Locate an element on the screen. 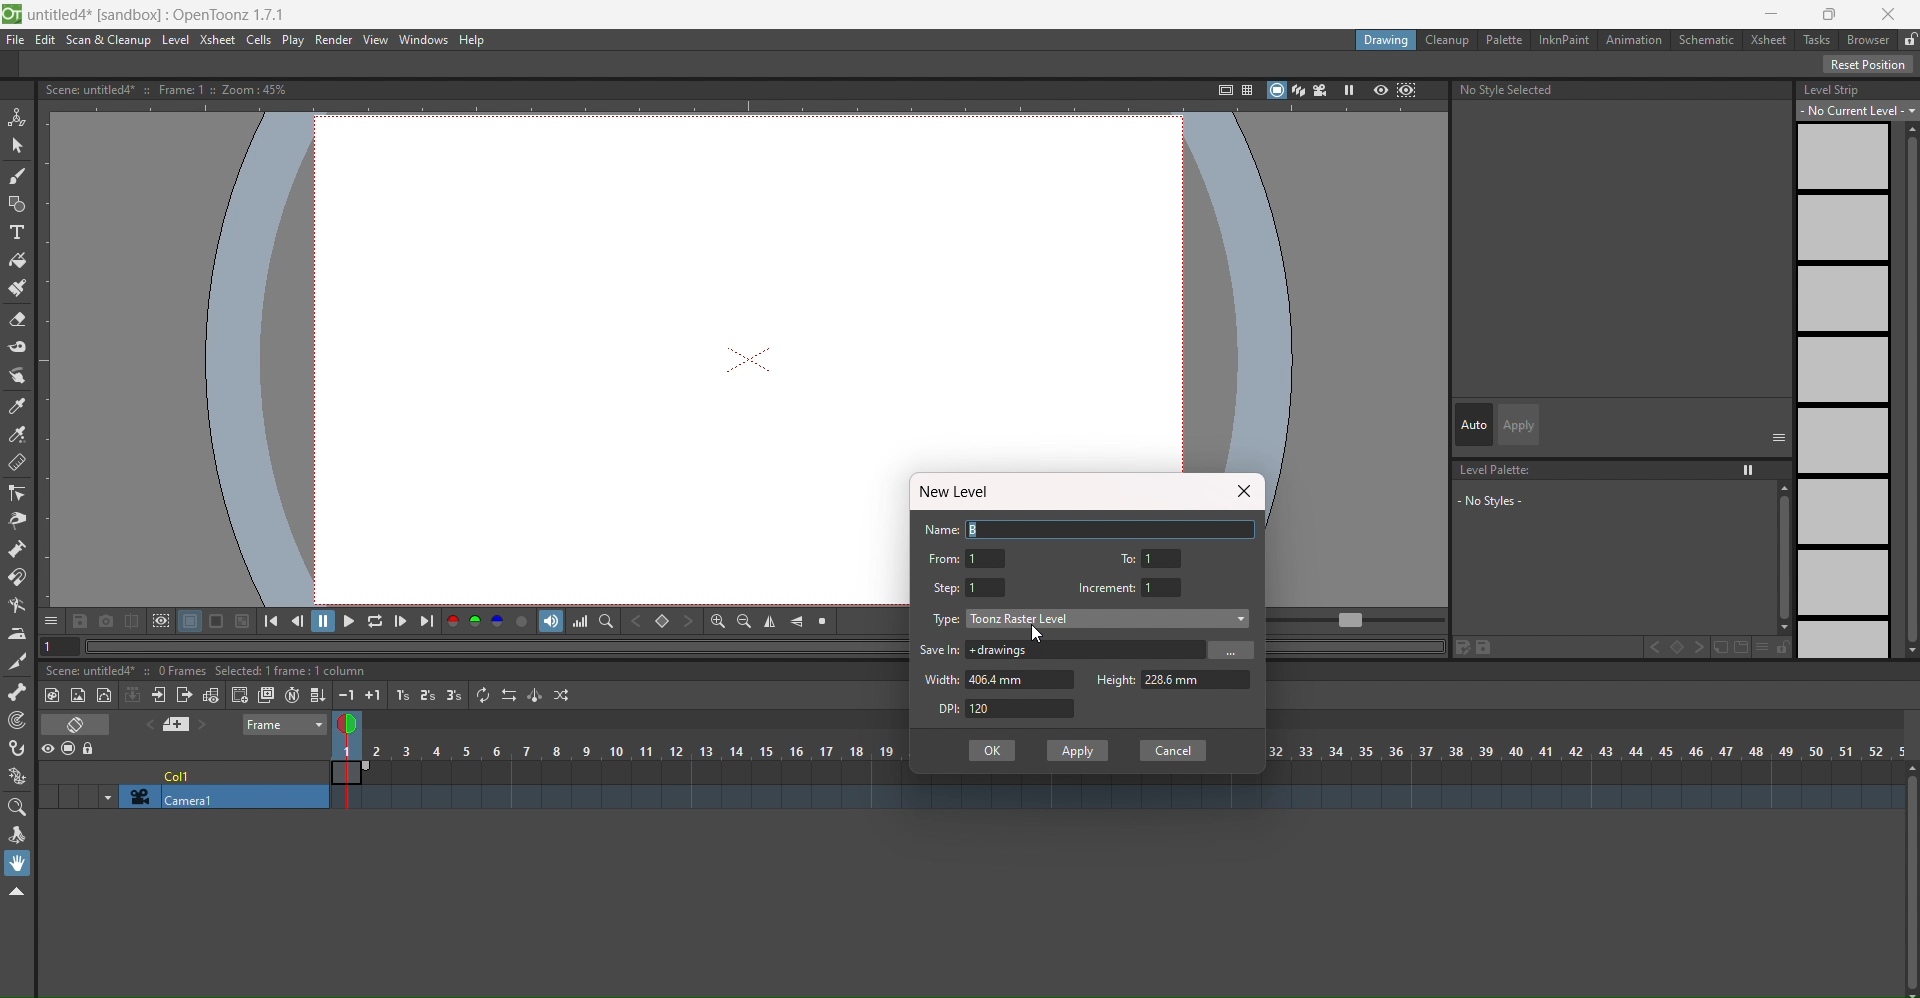 The width and height of the screenshot is (1920, 998). iron tool is located at coordinates (17, 635).